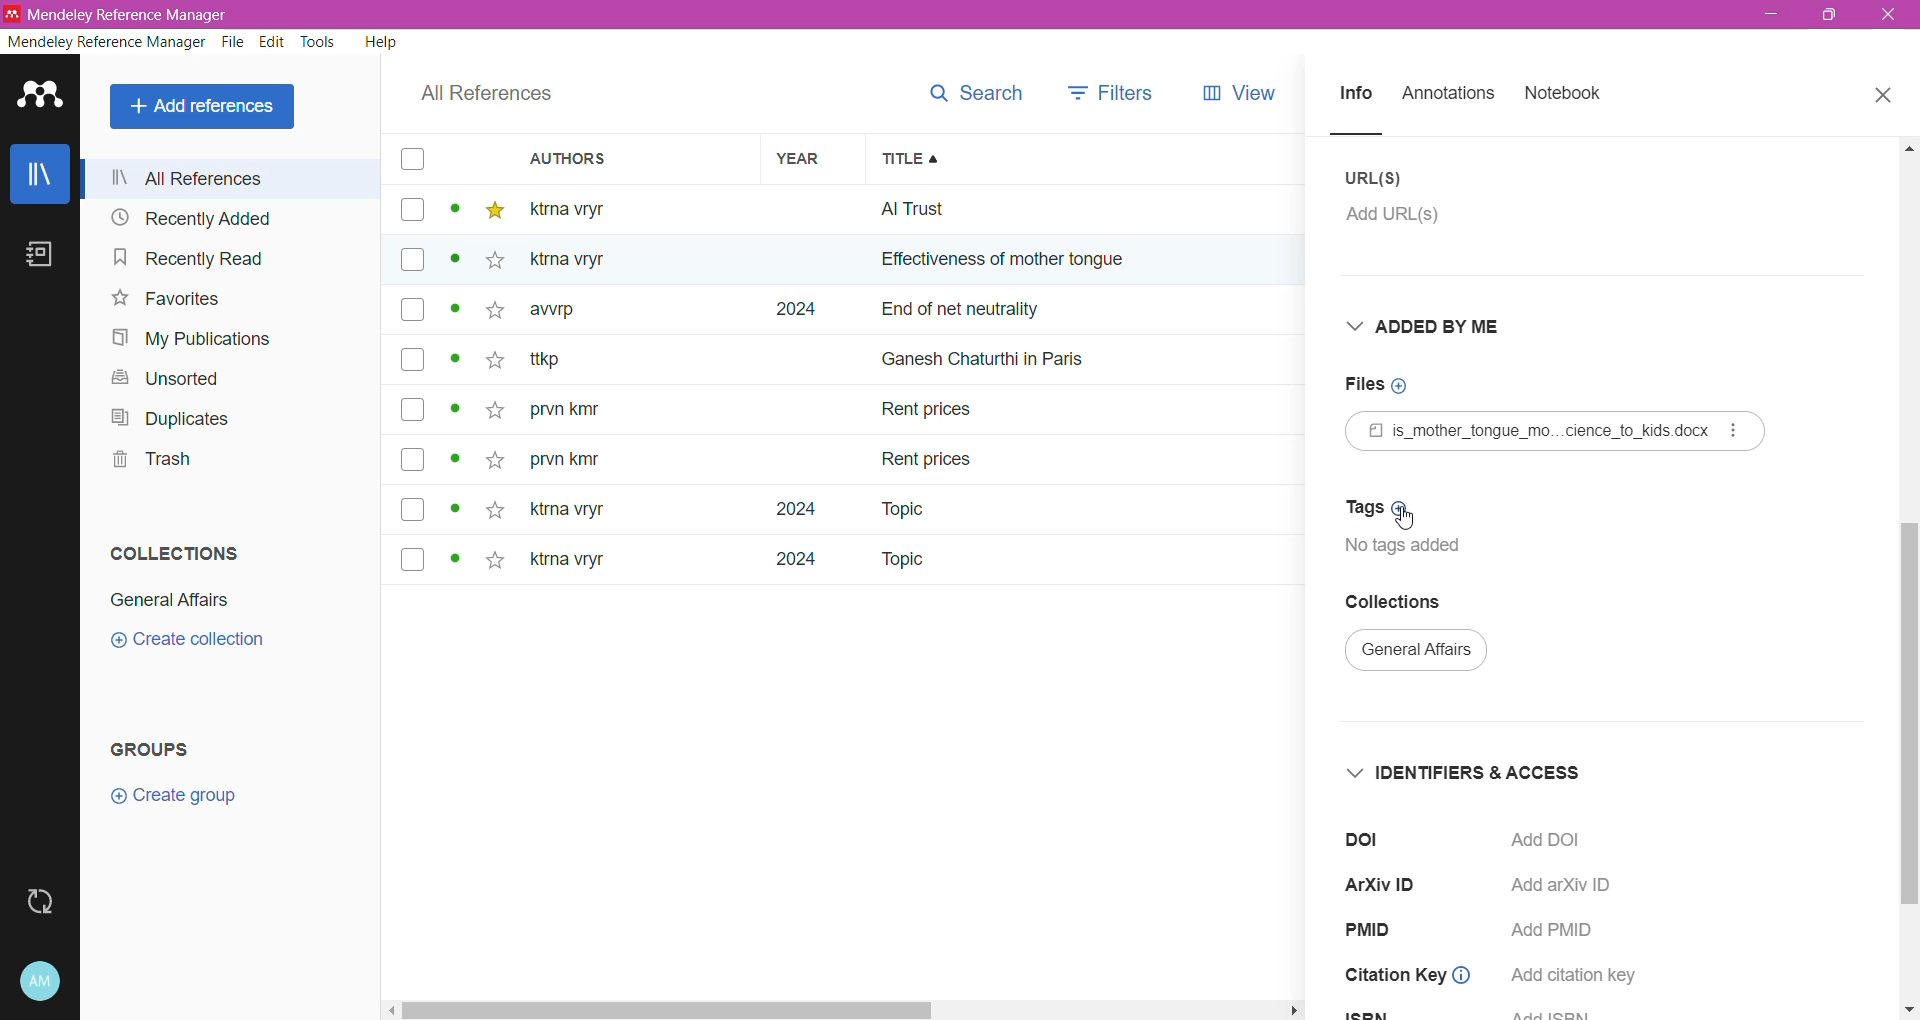 The width and height of the screenshot is (1920, 1020). Describe the element at coordinates (39, 173) in the screenshot. I see `Library` at that location.